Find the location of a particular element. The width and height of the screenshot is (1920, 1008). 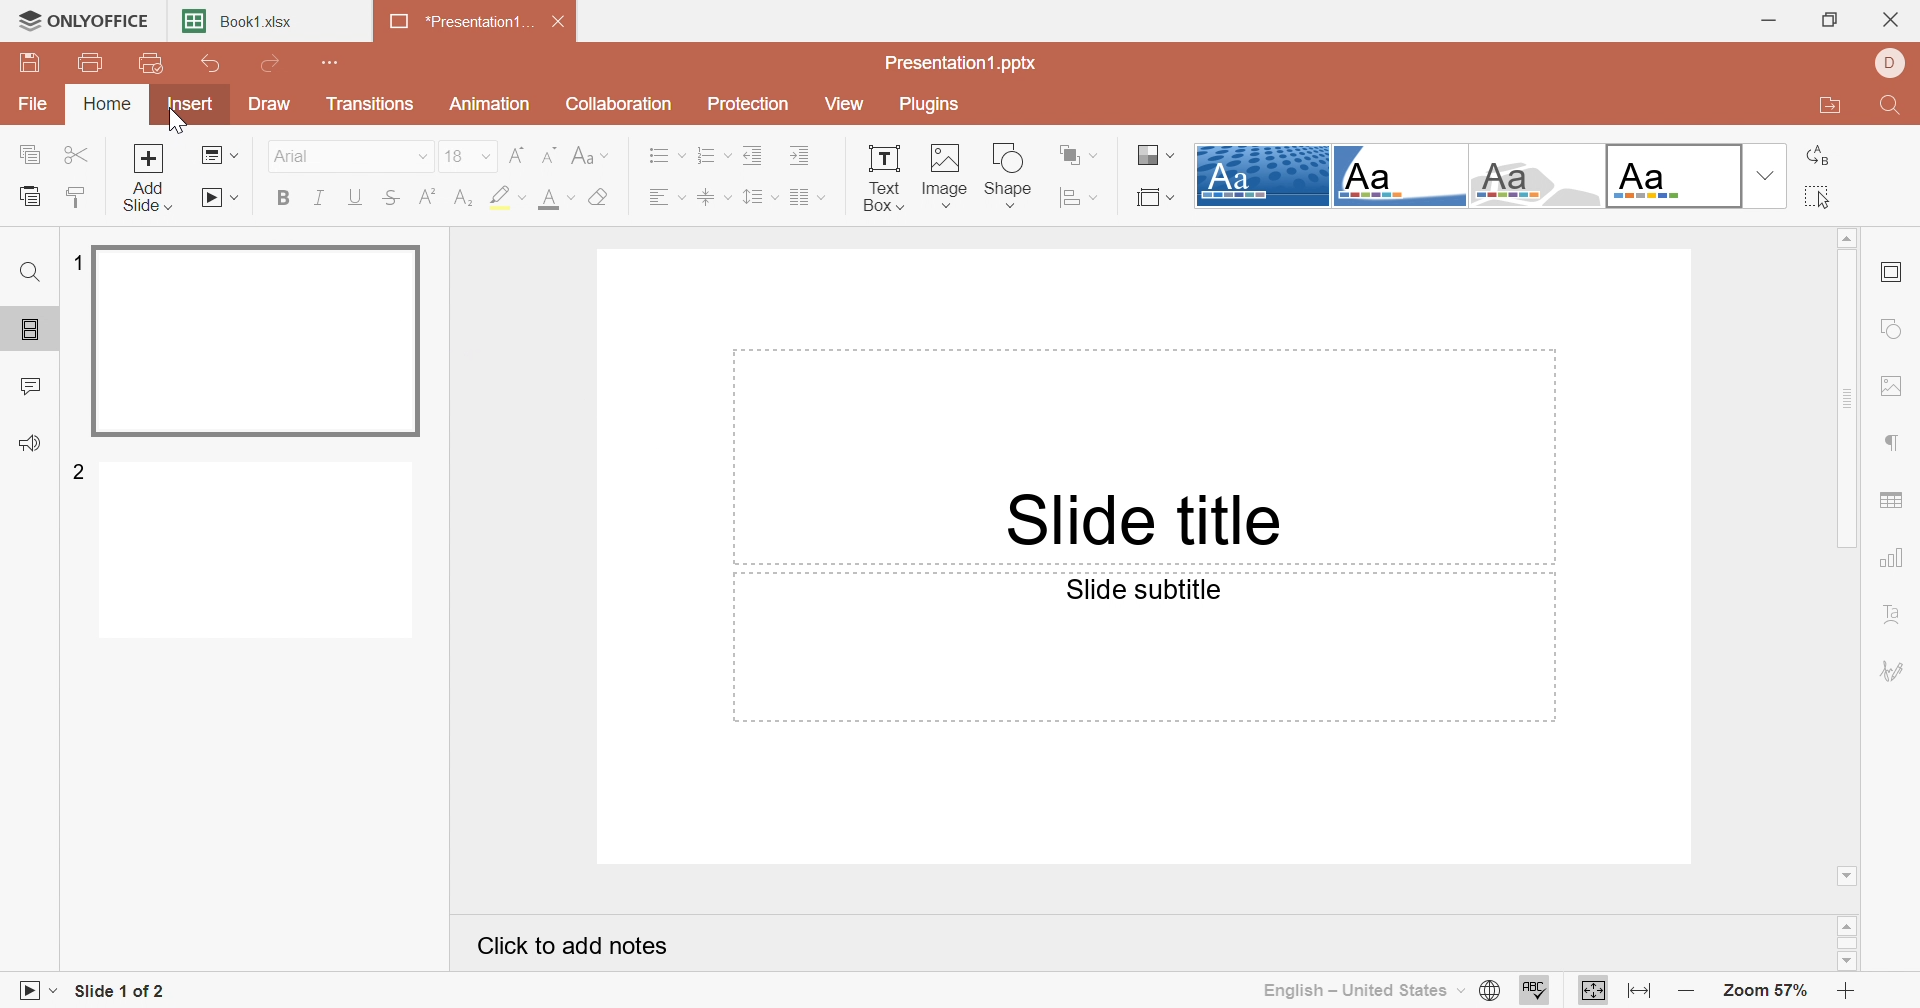

Animation is located at coordinates (491, 104).